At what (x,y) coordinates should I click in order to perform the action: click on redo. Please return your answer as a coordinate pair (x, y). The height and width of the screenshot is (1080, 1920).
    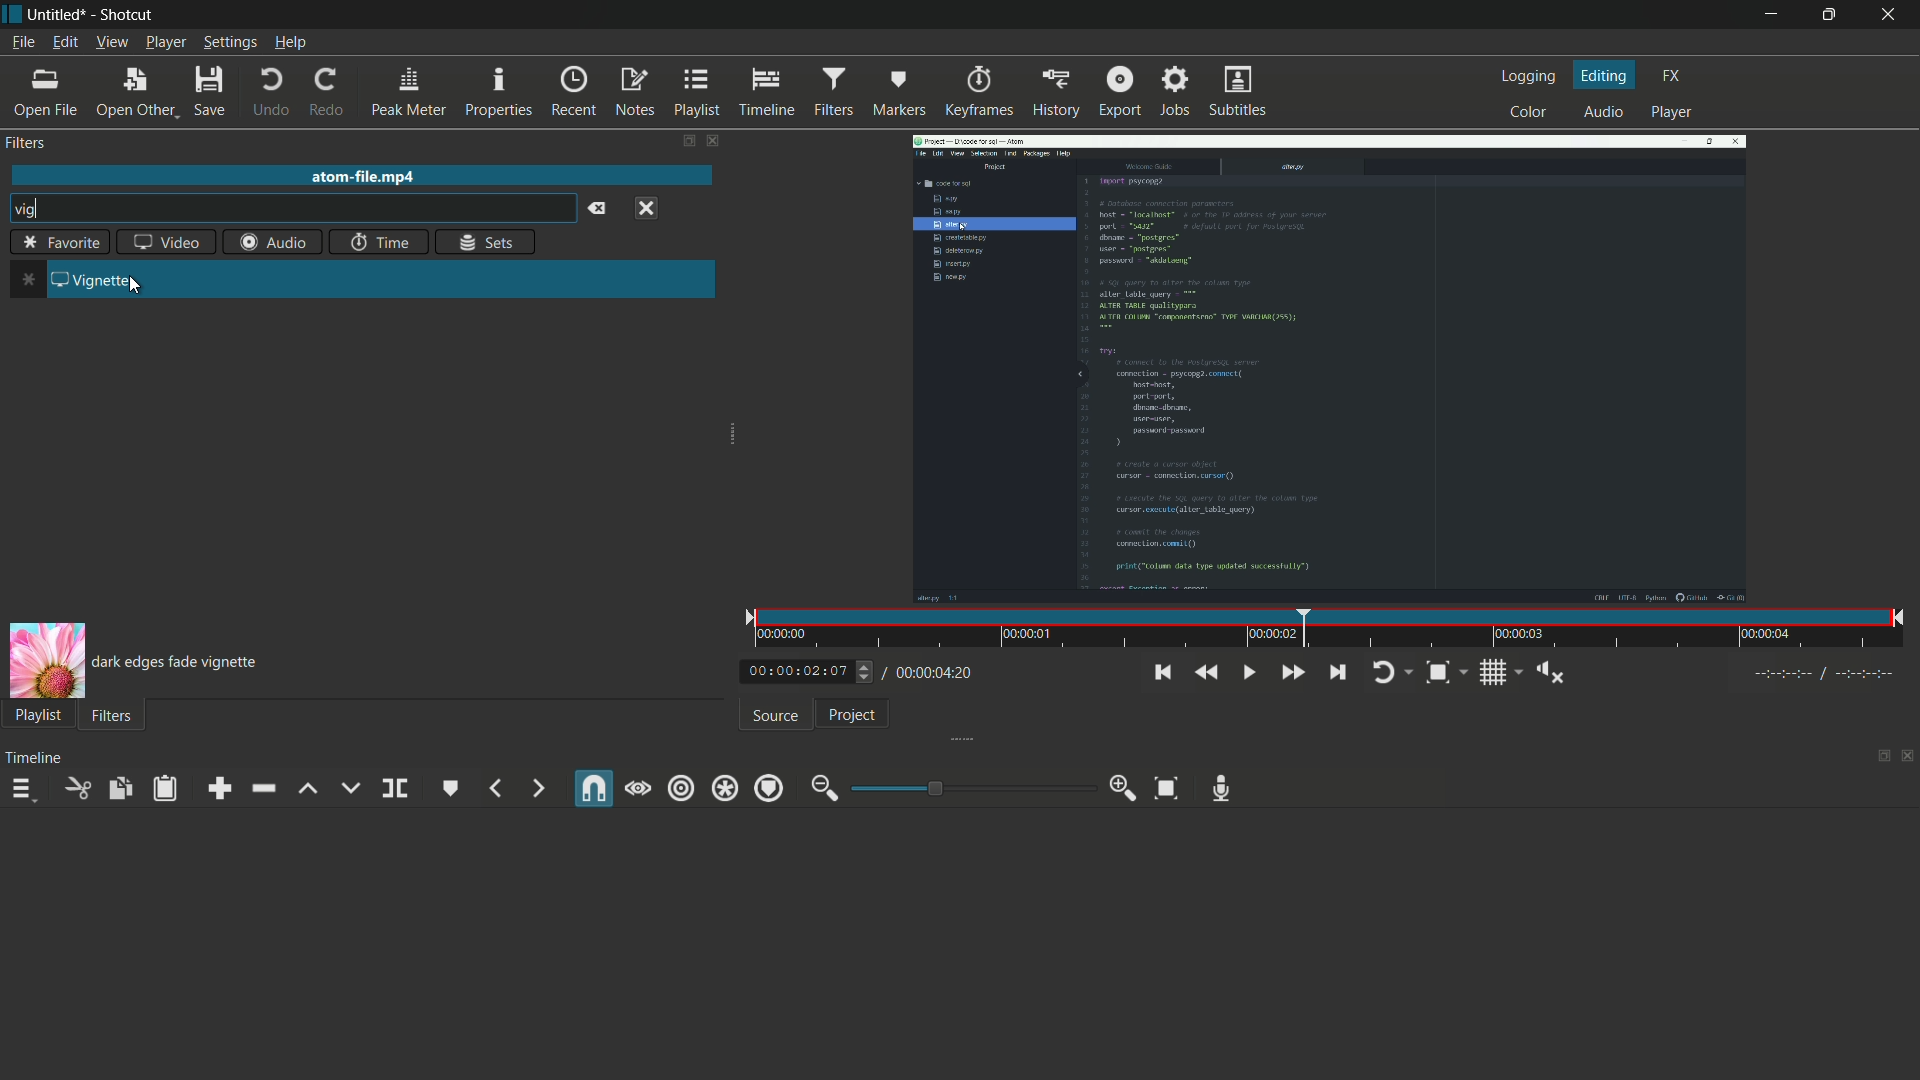
    Looking at the image, I should click on (325, 93).